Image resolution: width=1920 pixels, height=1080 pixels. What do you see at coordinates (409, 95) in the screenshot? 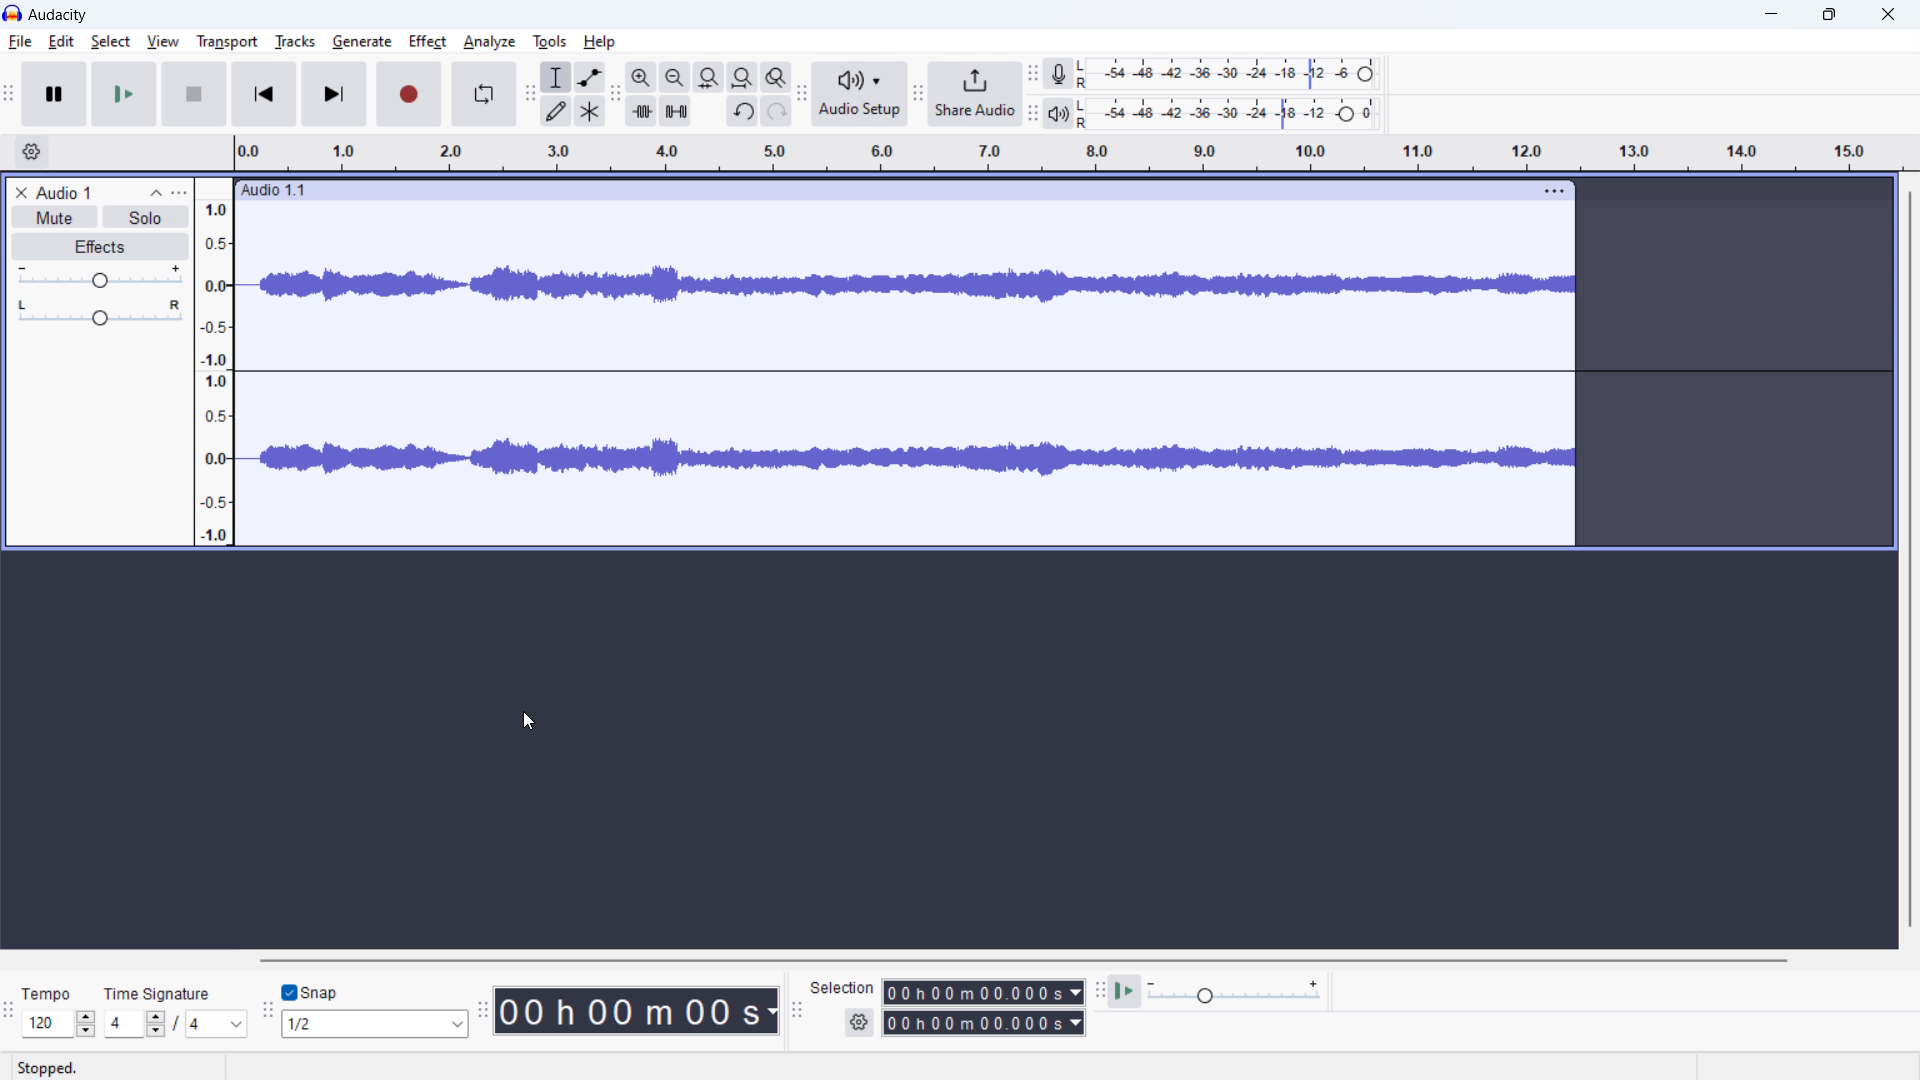
I see `record` at bounding box center [409, 95].